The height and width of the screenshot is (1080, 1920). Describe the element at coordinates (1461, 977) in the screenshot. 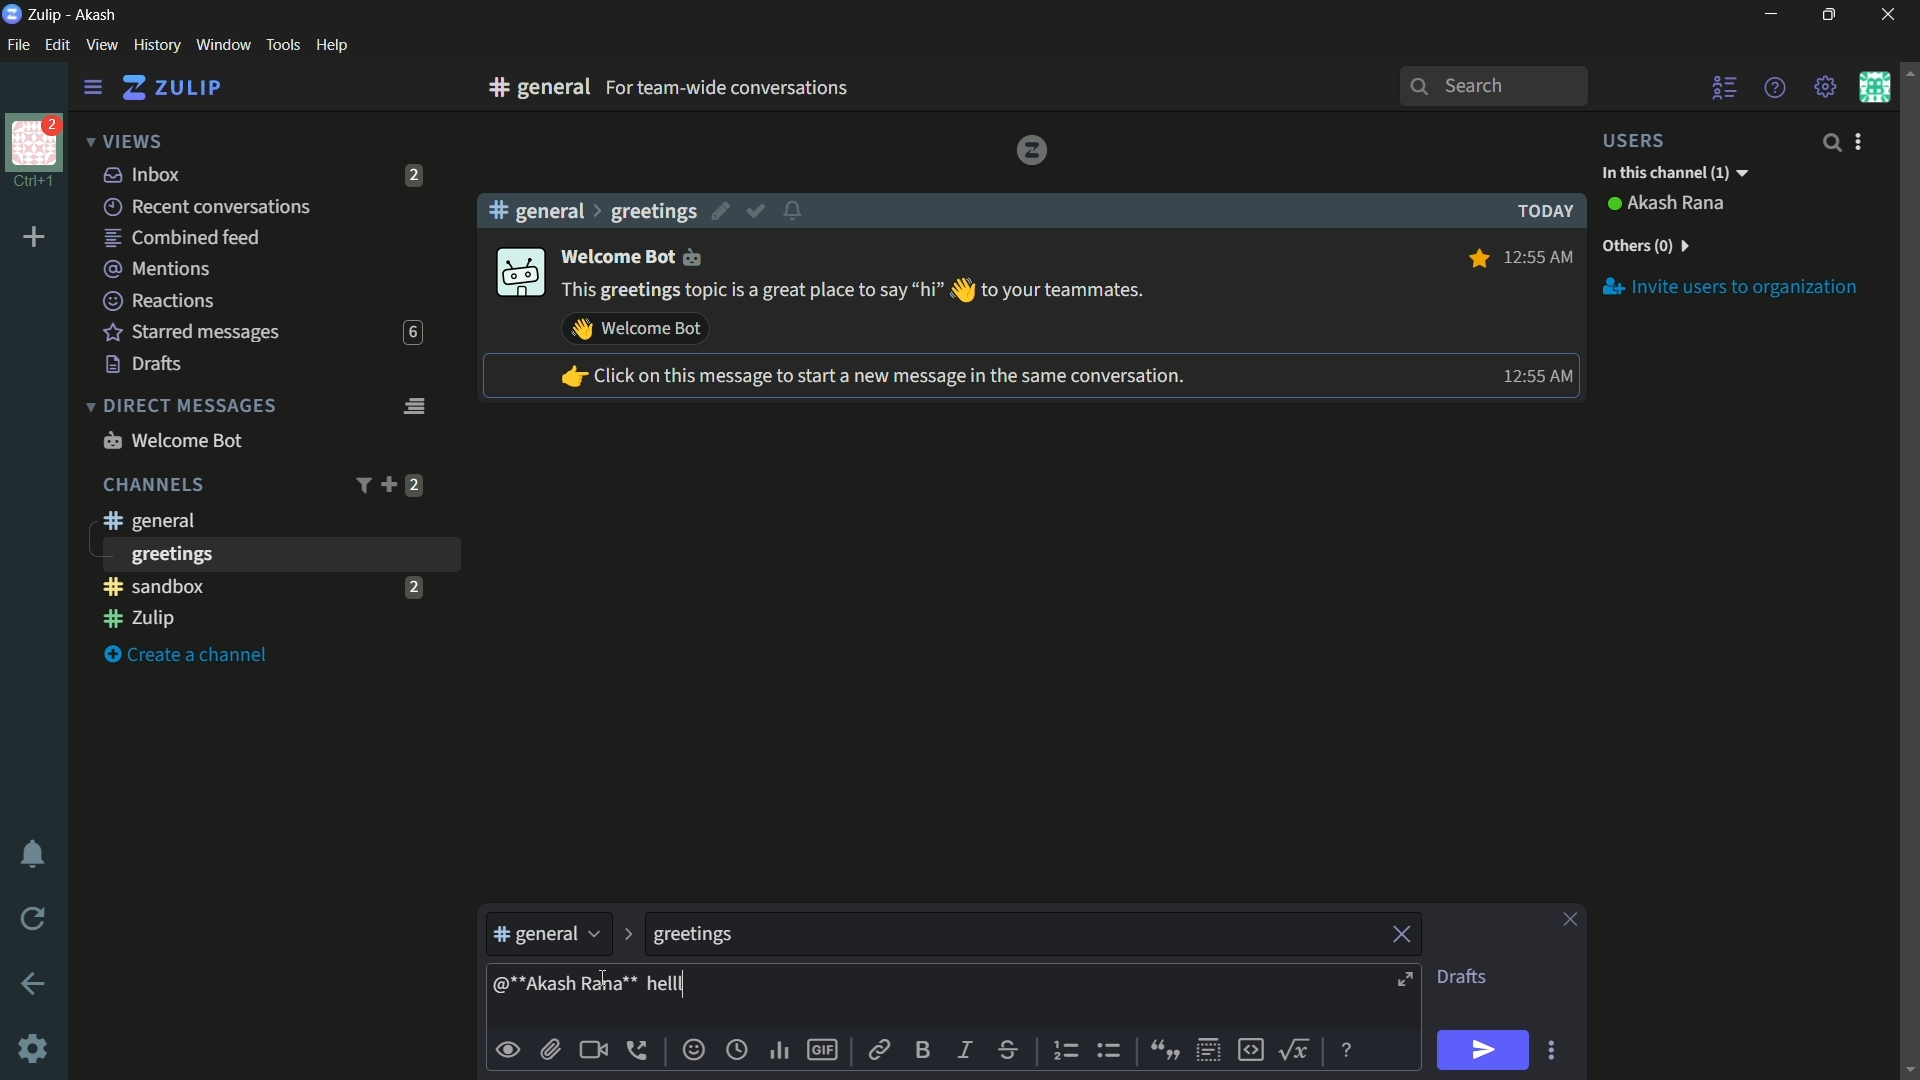

I see `drafts` at that location.